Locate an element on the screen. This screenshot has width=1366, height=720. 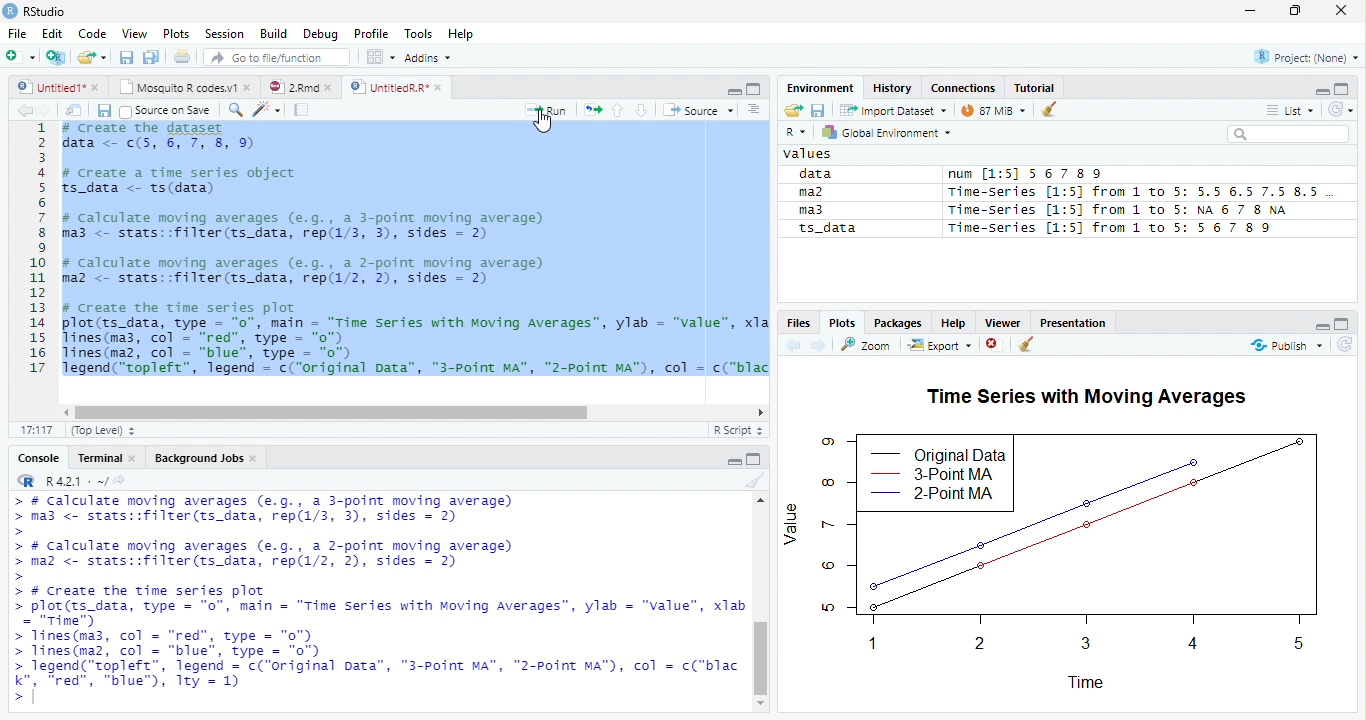
open an existing file is located at coordinates (92, 58).